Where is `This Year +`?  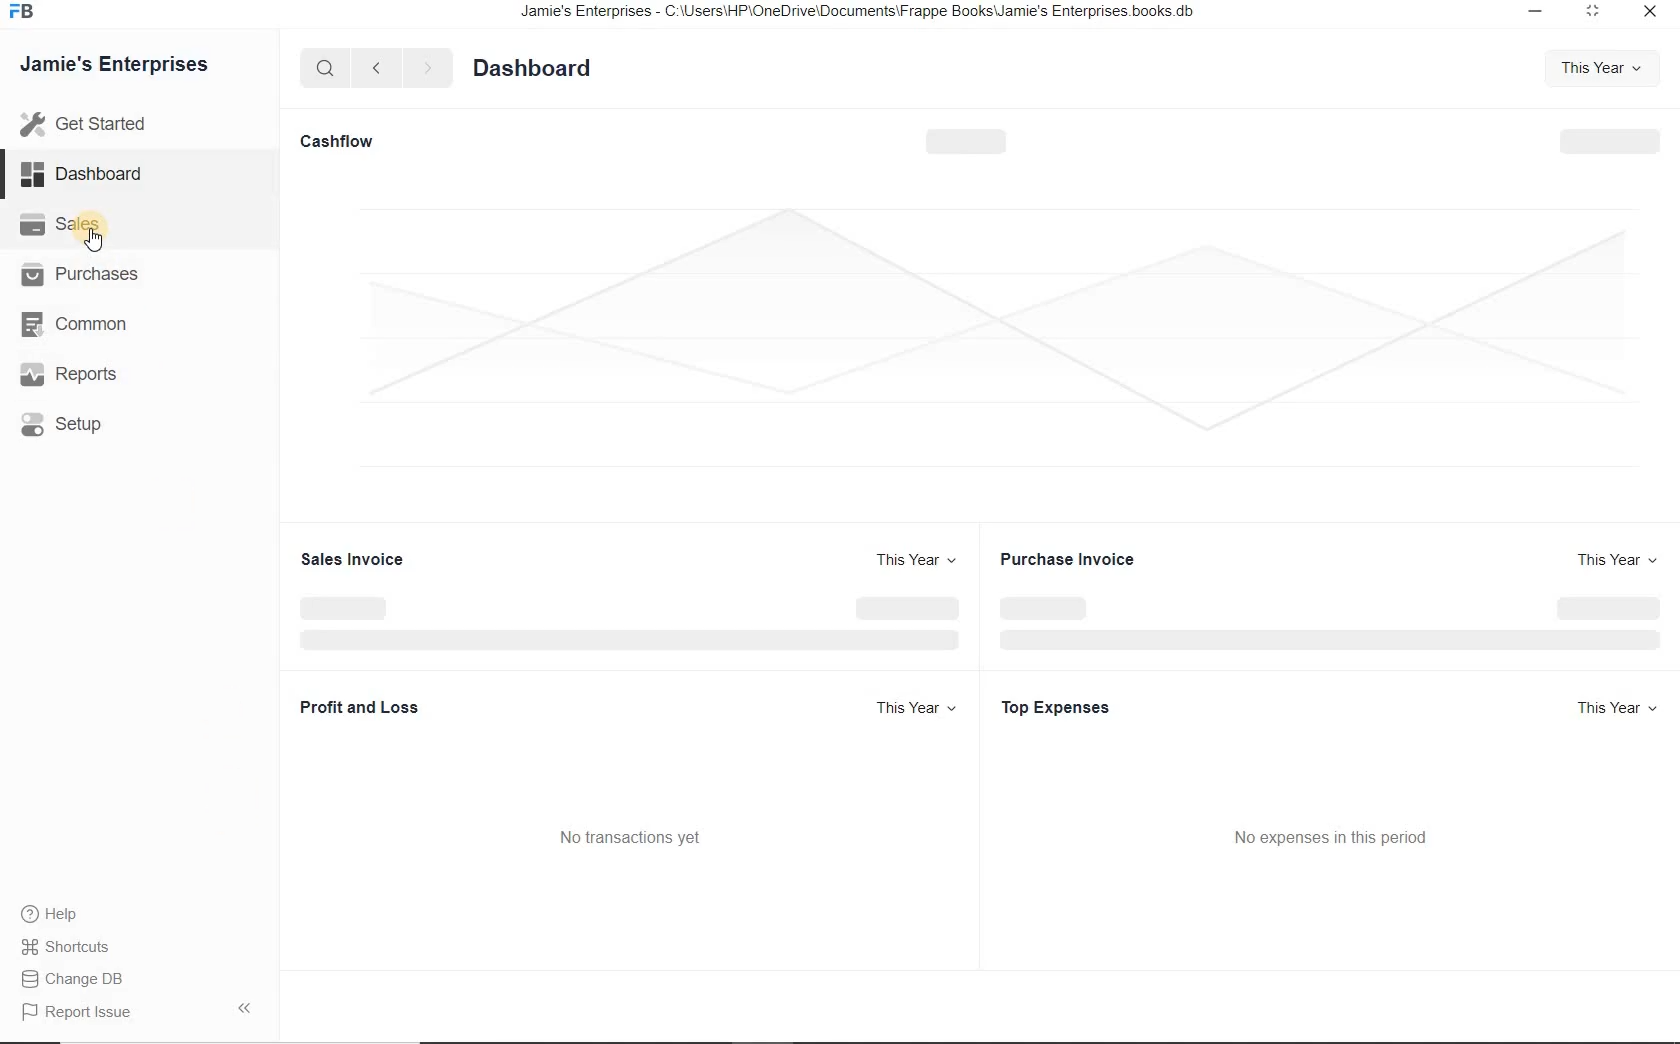
This Year + is located at coordinates (912, 562).